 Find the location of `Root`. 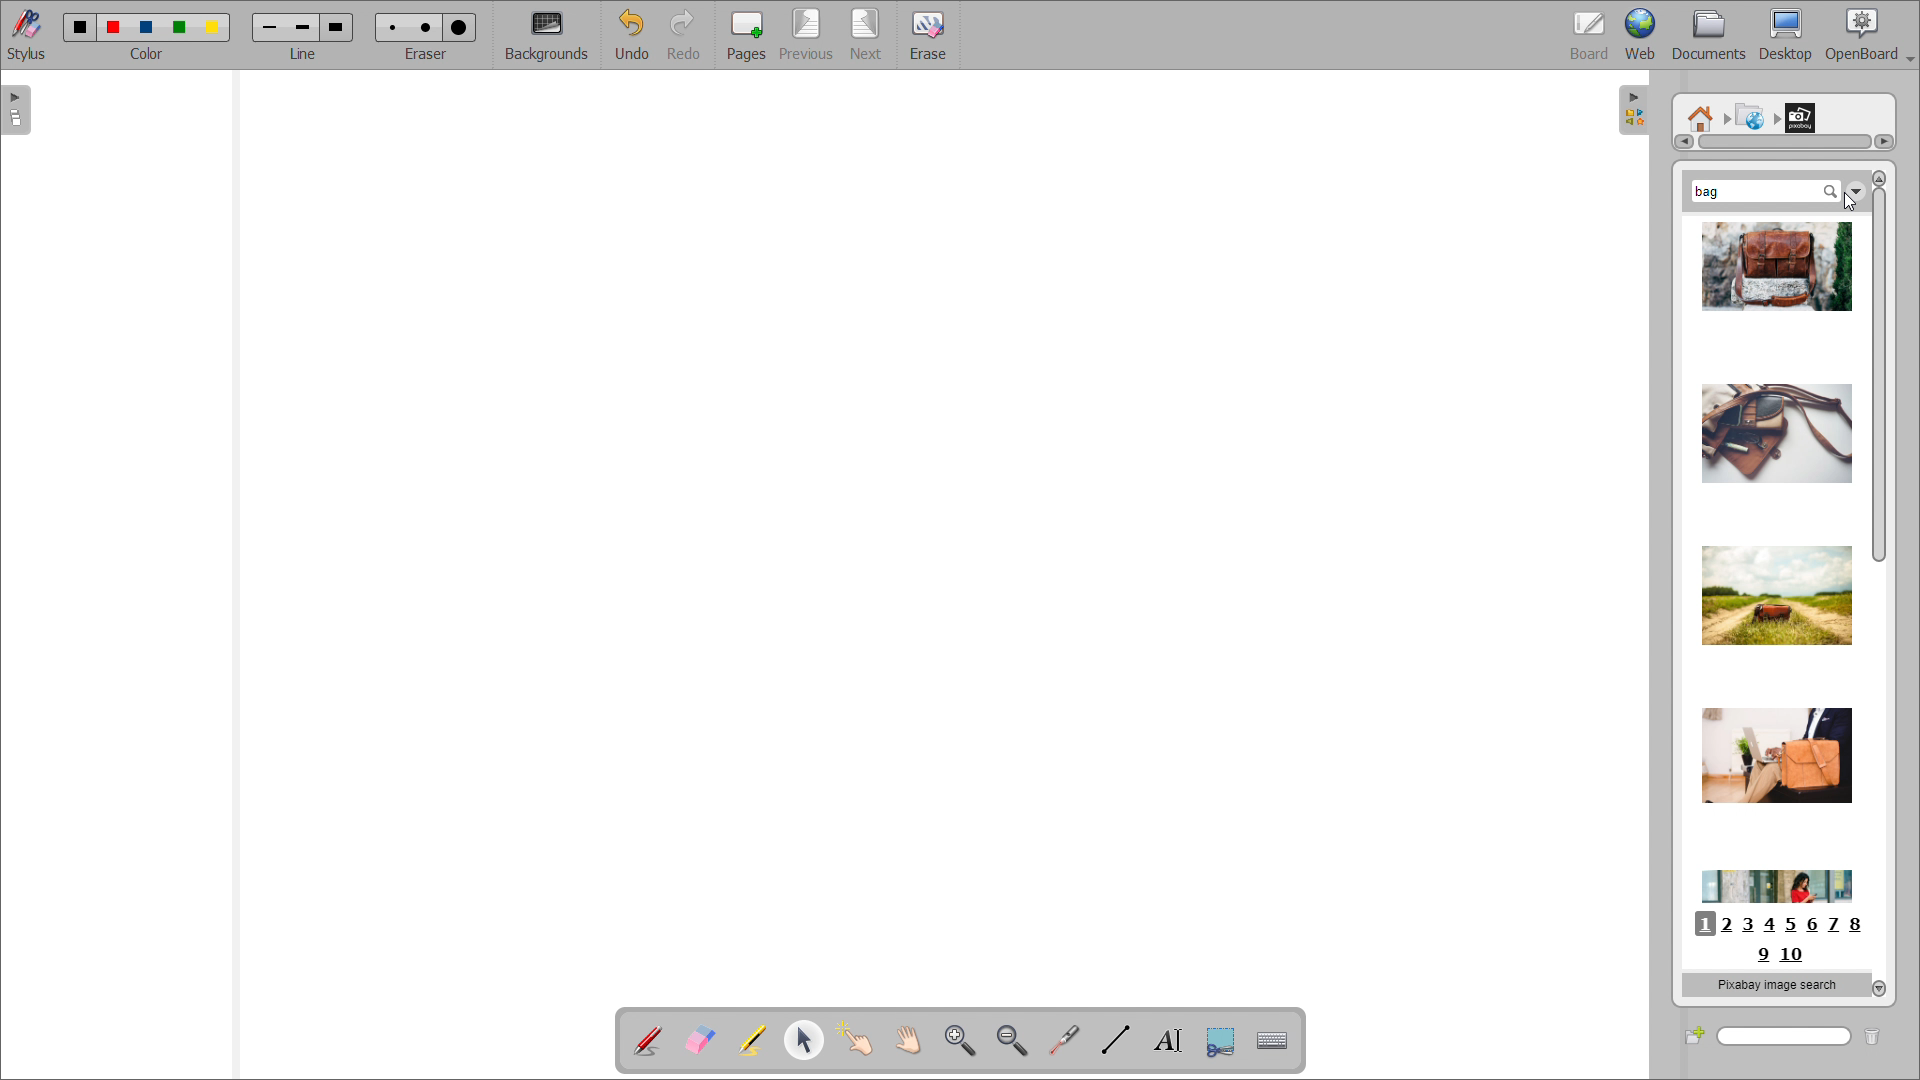

Root is located at coordinates (1701, 111).